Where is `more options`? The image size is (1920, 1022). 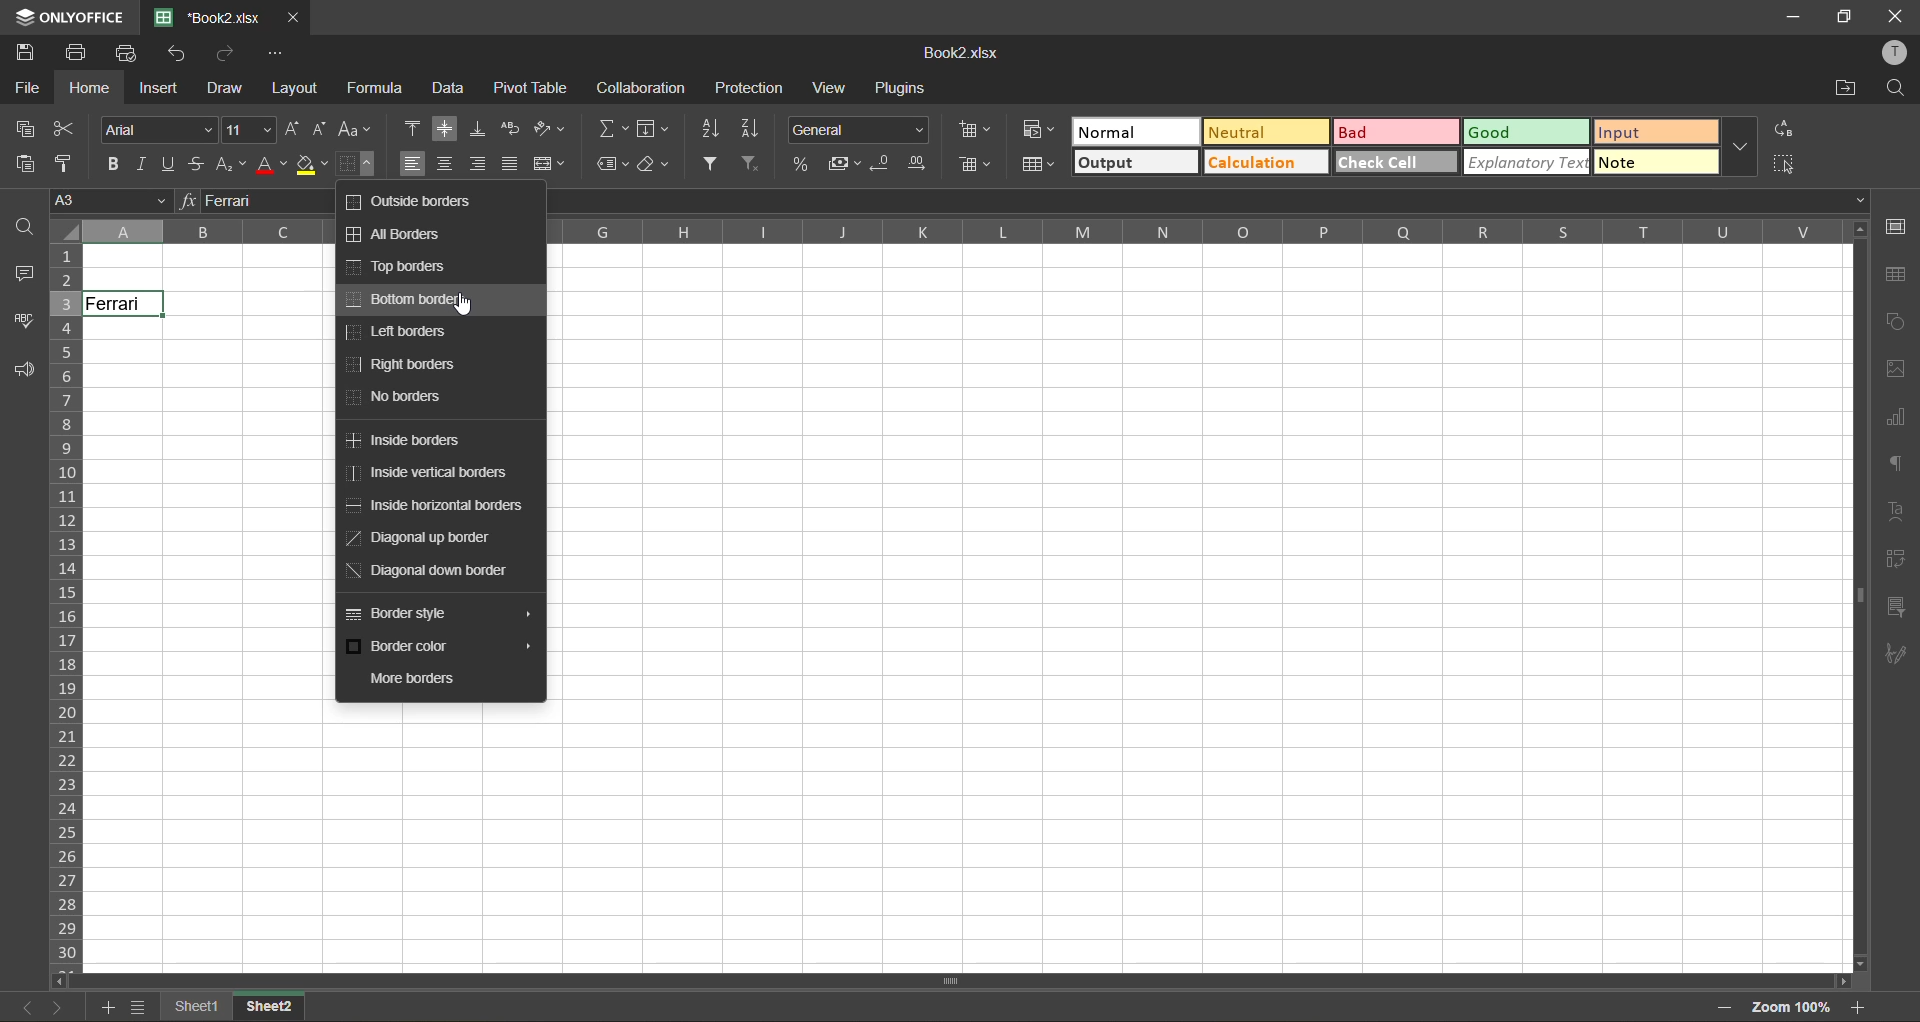
more options is located at coordinates (1742, 148).